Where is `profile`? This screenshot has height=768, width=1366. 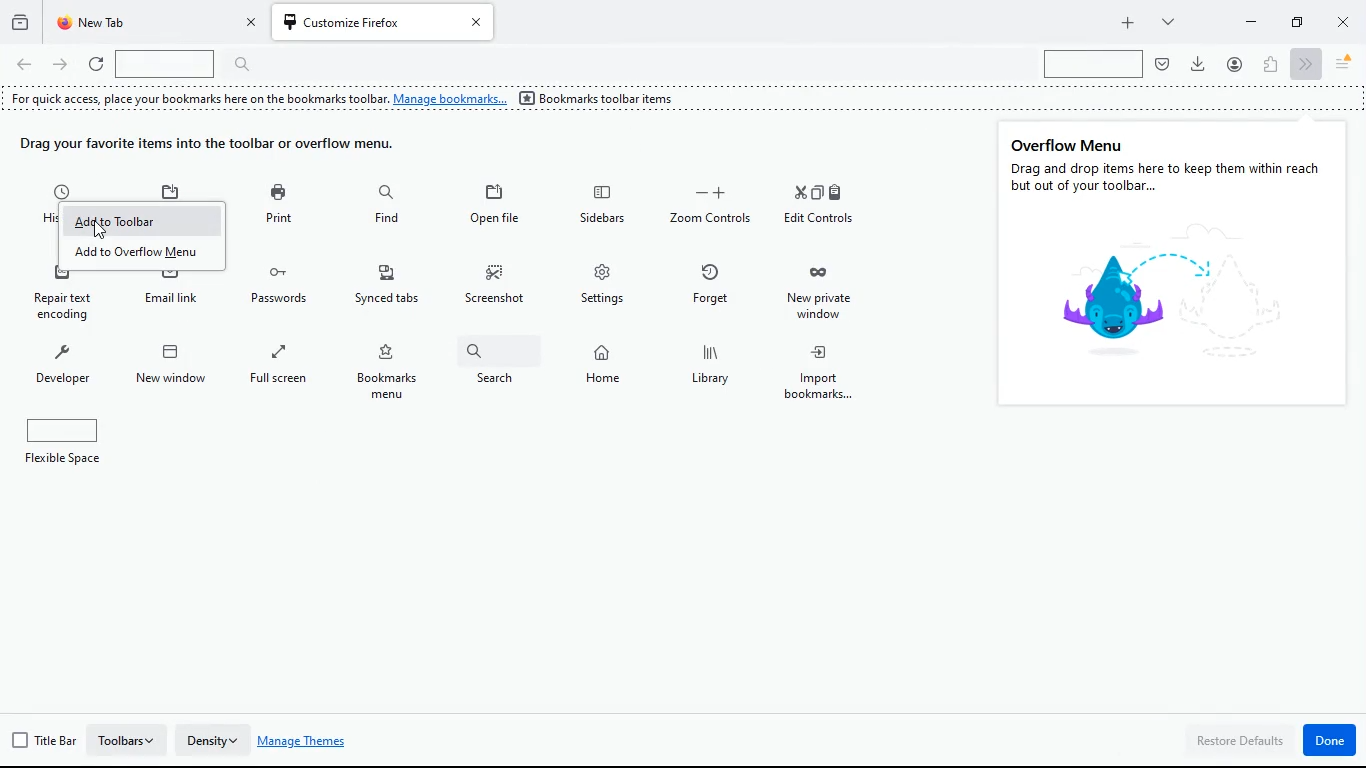
profile is located at coordinates (1235, 63).